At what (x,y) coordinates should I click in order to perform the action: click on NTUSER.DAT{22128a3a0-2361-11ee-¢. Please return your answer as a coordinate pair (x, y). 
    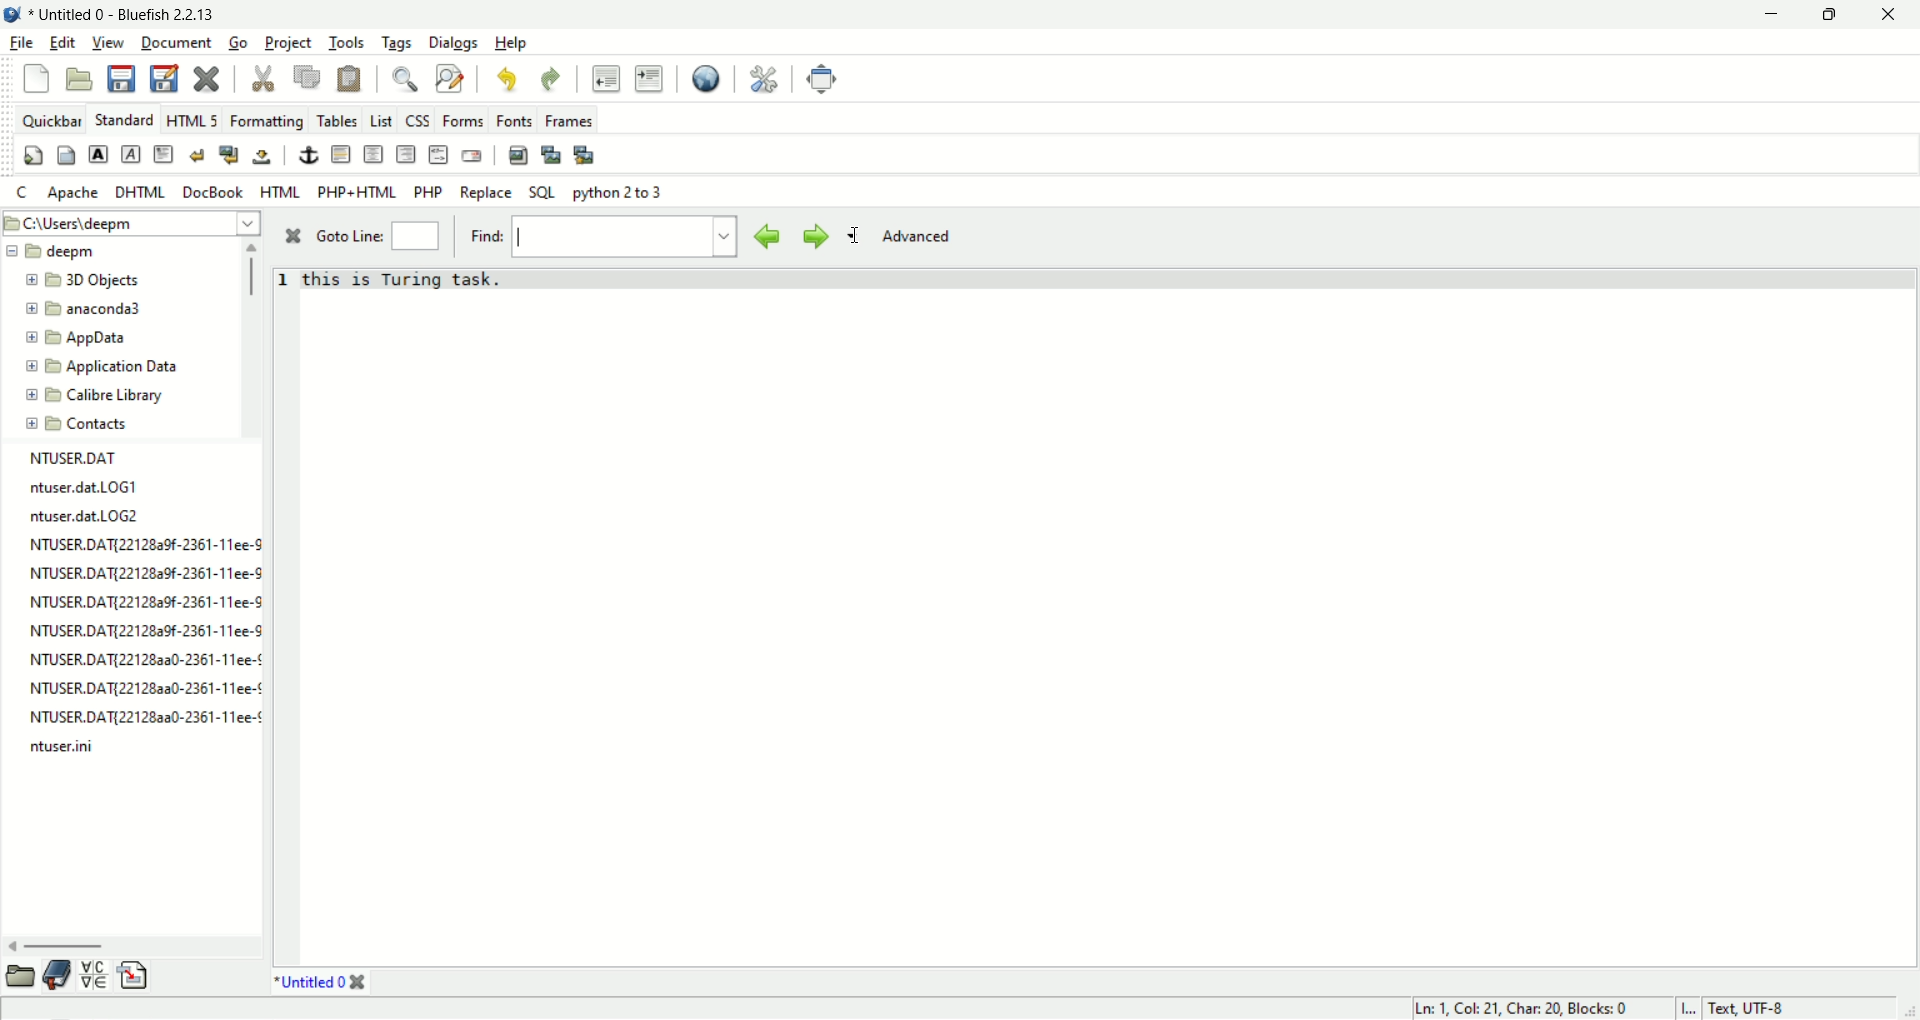
    Looking at the image, I should click on (137, 688).